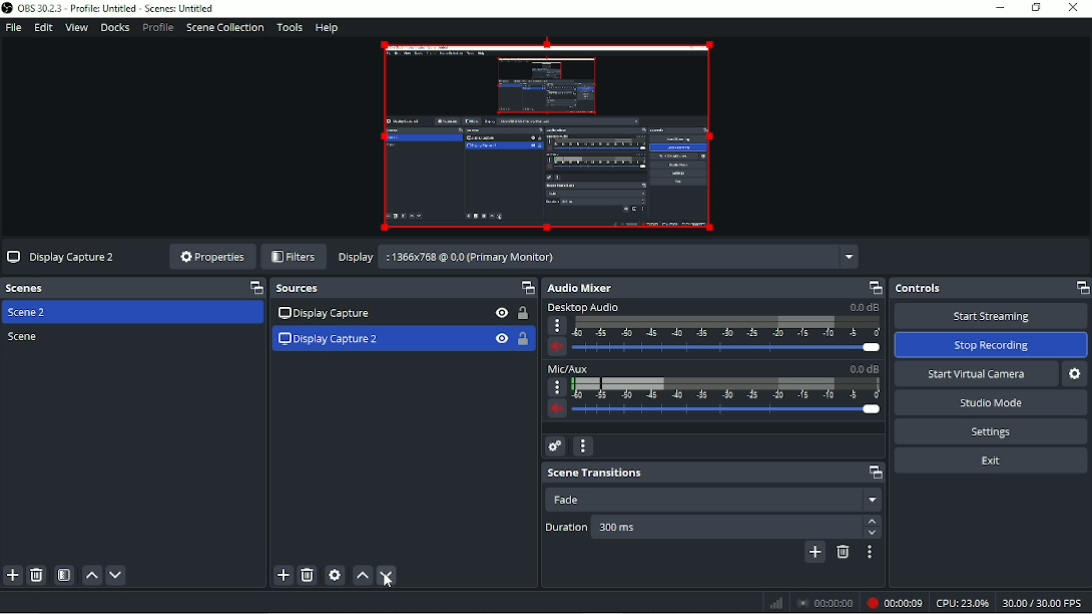 The height and width of the screenshot is (614, 1092). What do you see at coordinates (843, 553) in the screenshot?
I see `Remove configurable transition` at bounding box center [843, 553].